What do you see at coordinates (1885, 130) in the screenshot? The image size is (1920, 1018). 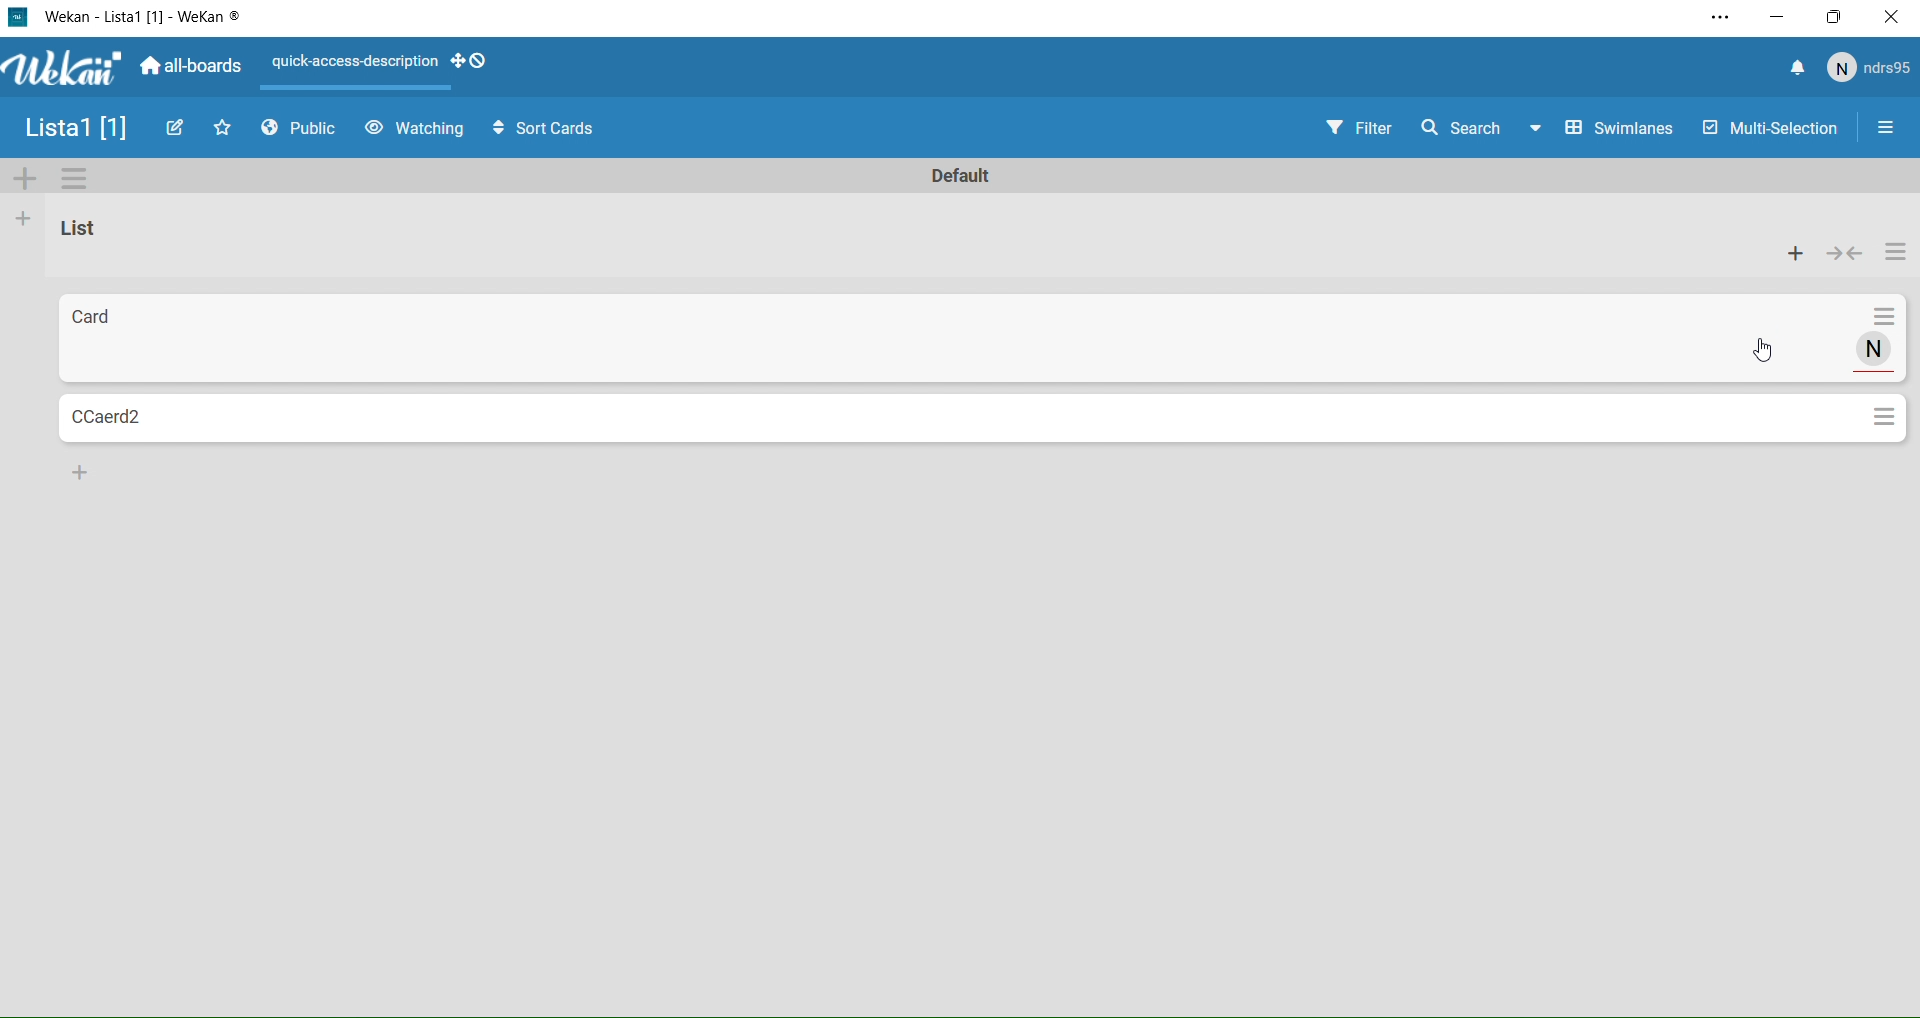 I see `Options` at bounding box center [1885, 130].